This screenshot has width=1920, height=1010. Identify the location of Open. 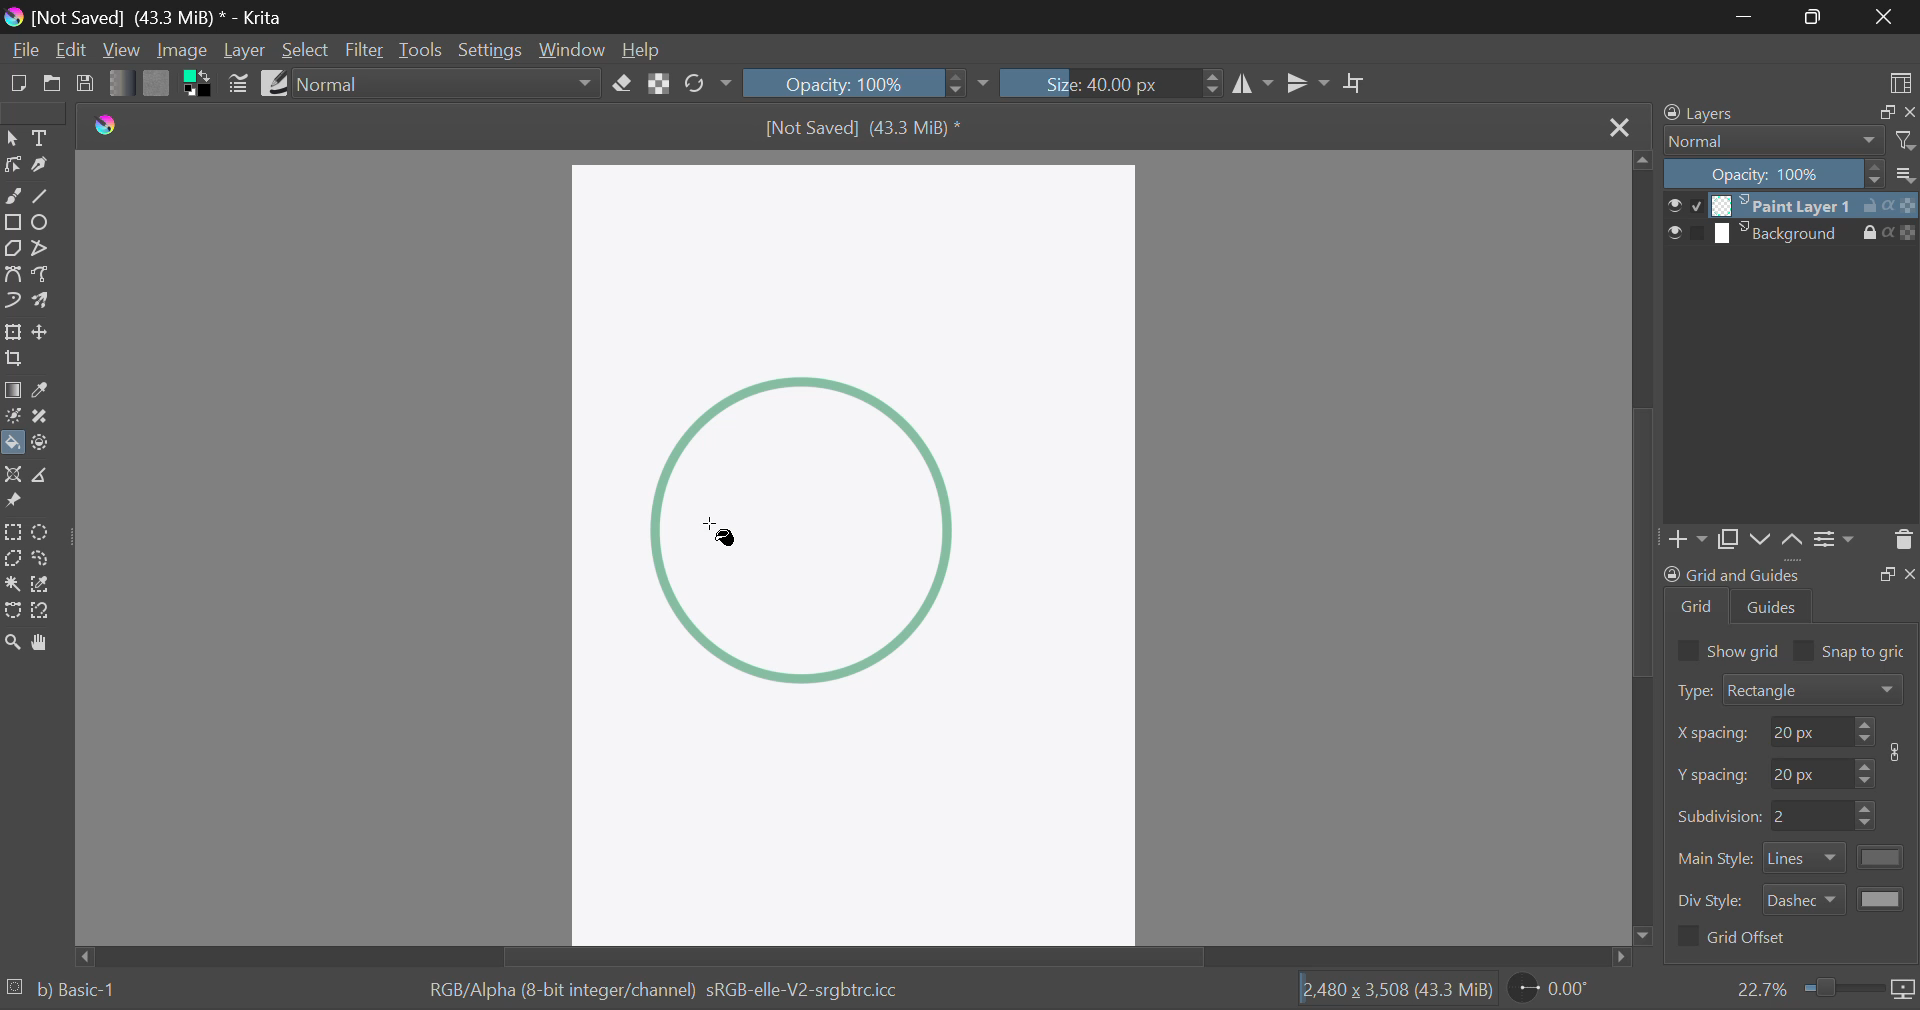
(54, 82).